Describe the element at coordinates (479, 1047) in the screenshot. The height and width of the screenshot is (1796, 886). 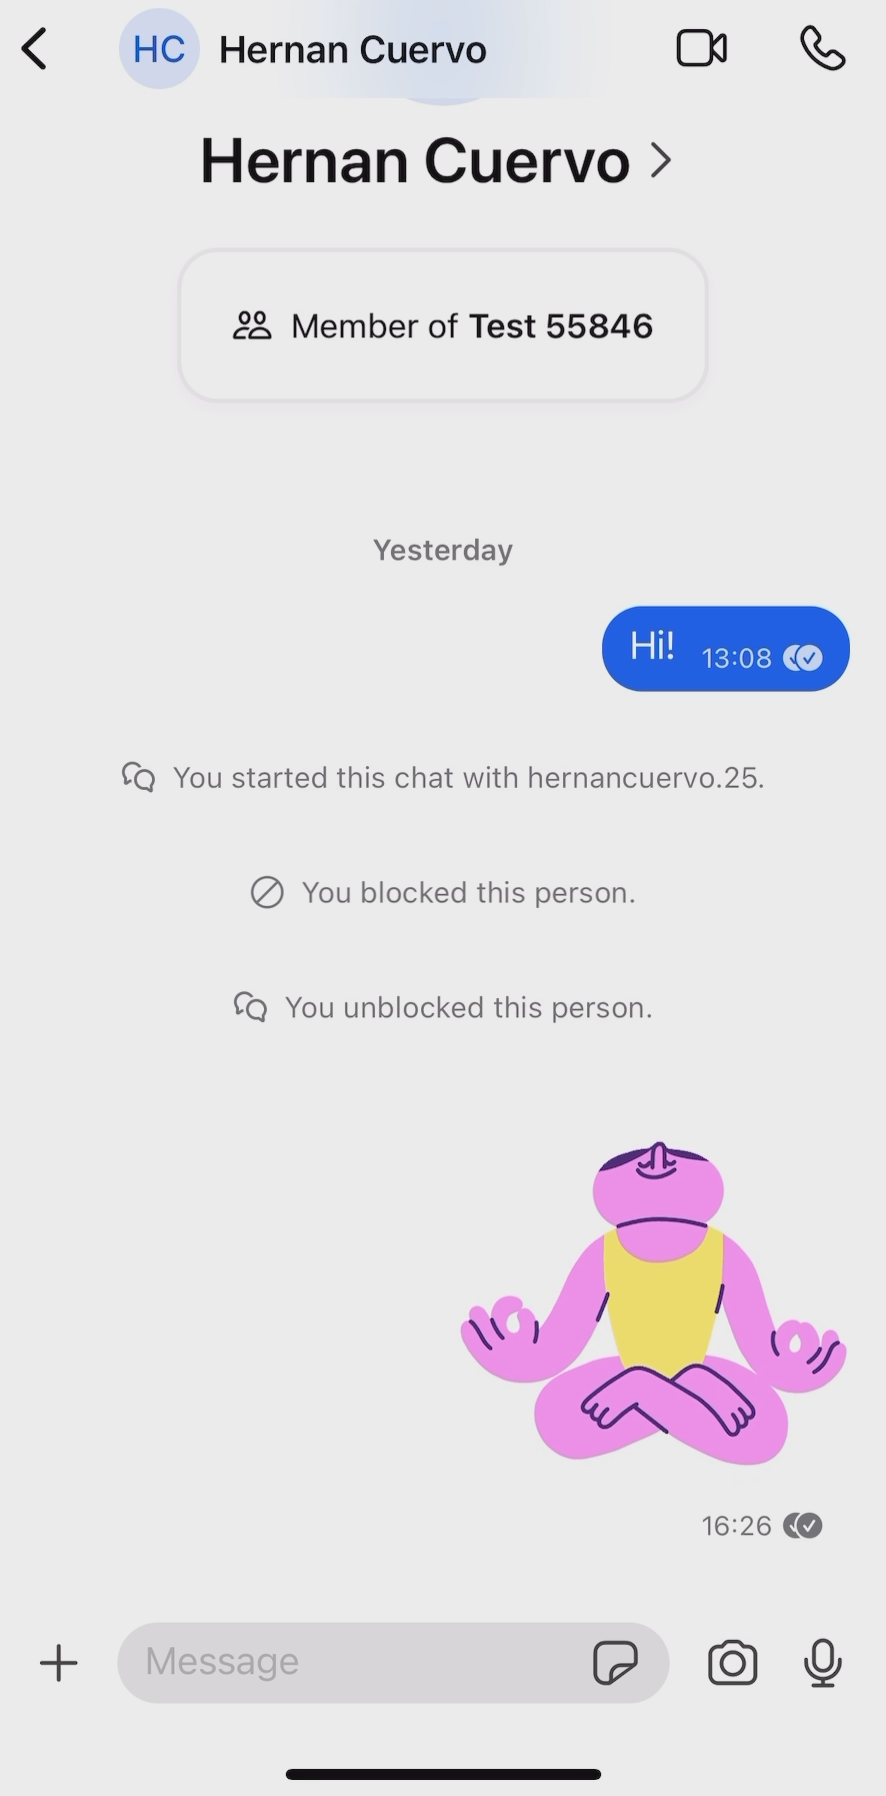
I see `activity chat` at that location.